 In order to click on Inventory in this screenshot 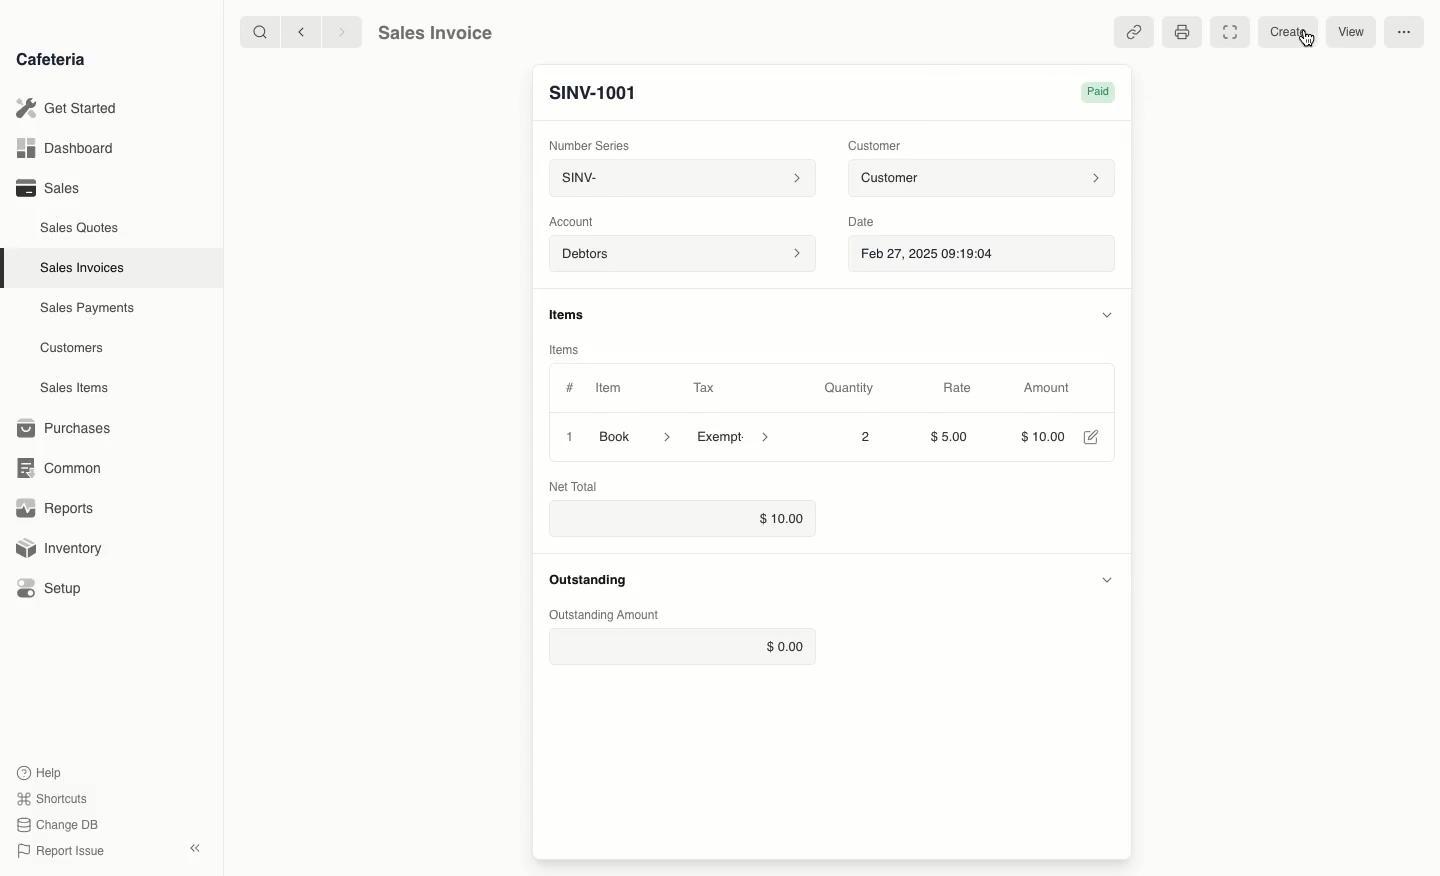, I will do `click(61, 551)`.